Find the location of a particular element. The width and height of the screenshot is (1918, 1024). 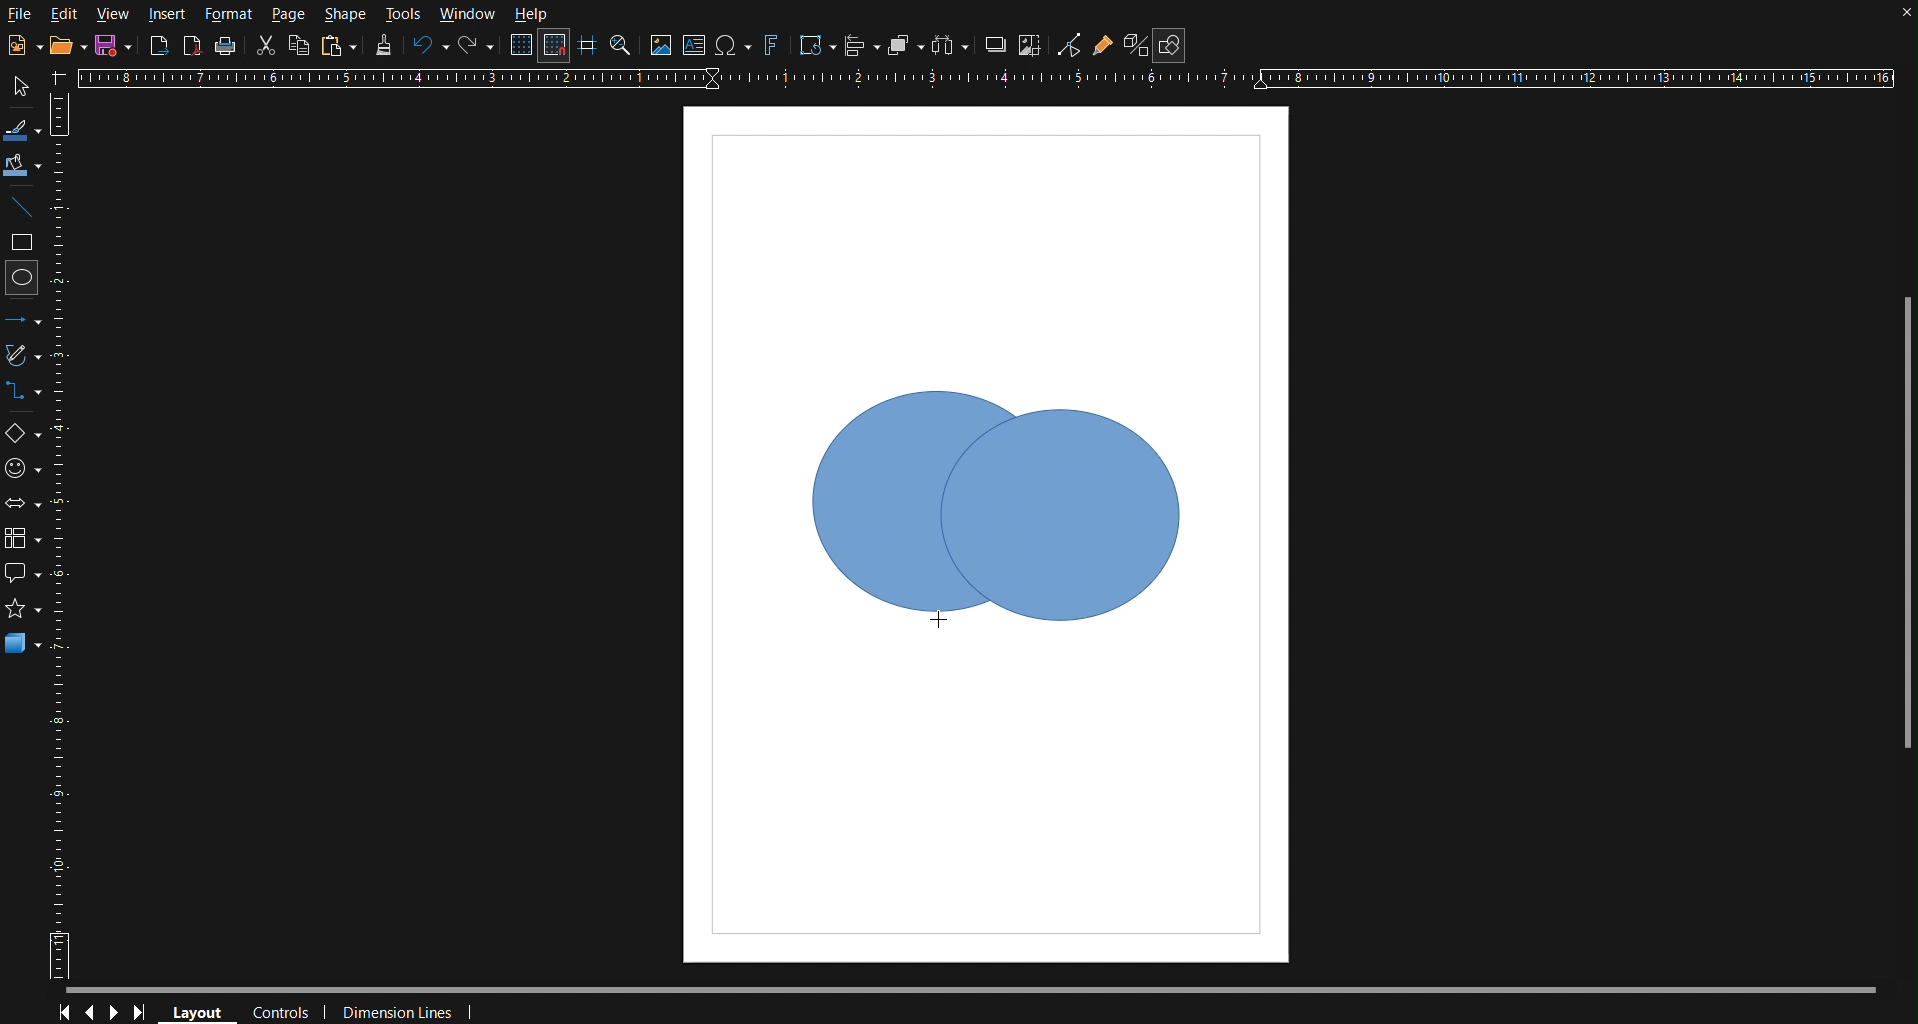

Gluepoint Function is located at coordinates (1103, 47).